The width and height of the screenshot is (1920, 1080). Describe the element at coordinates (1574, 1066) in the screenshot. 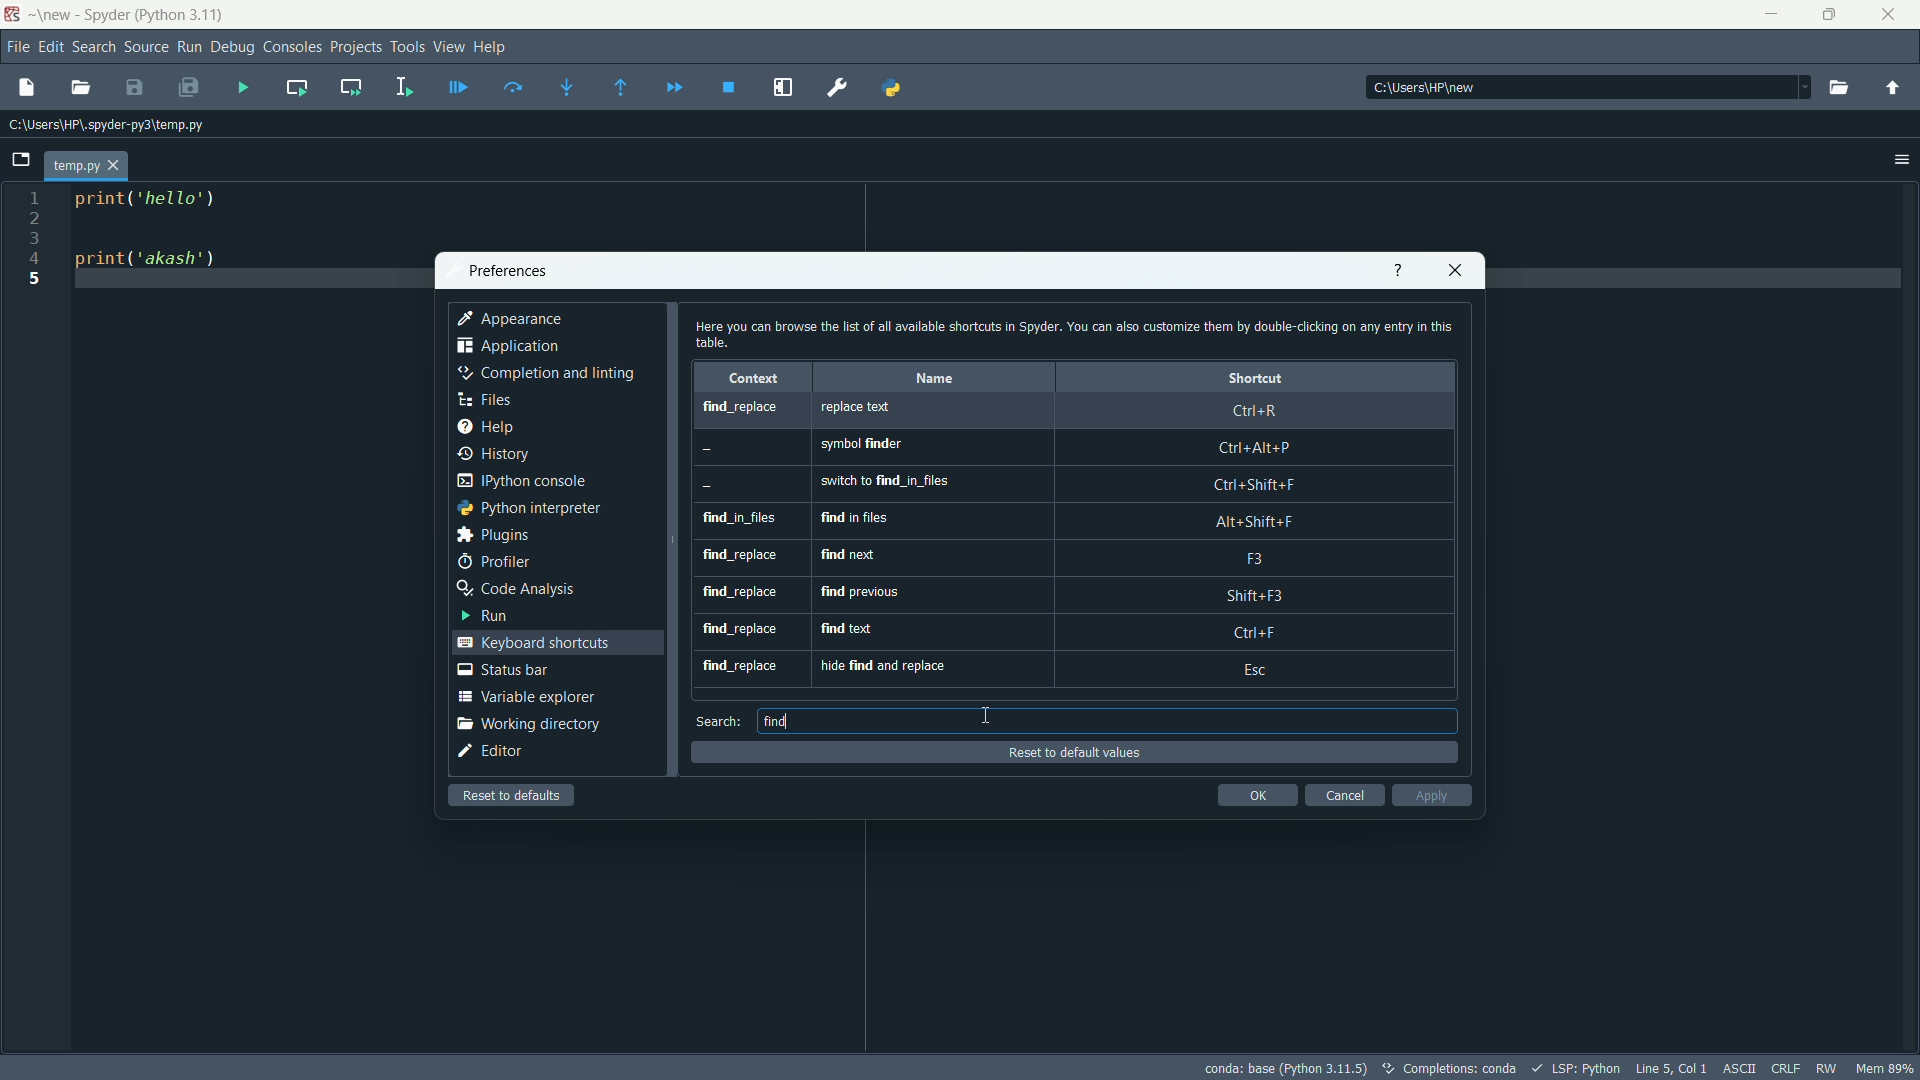

I see `LSP:Python` at that location.